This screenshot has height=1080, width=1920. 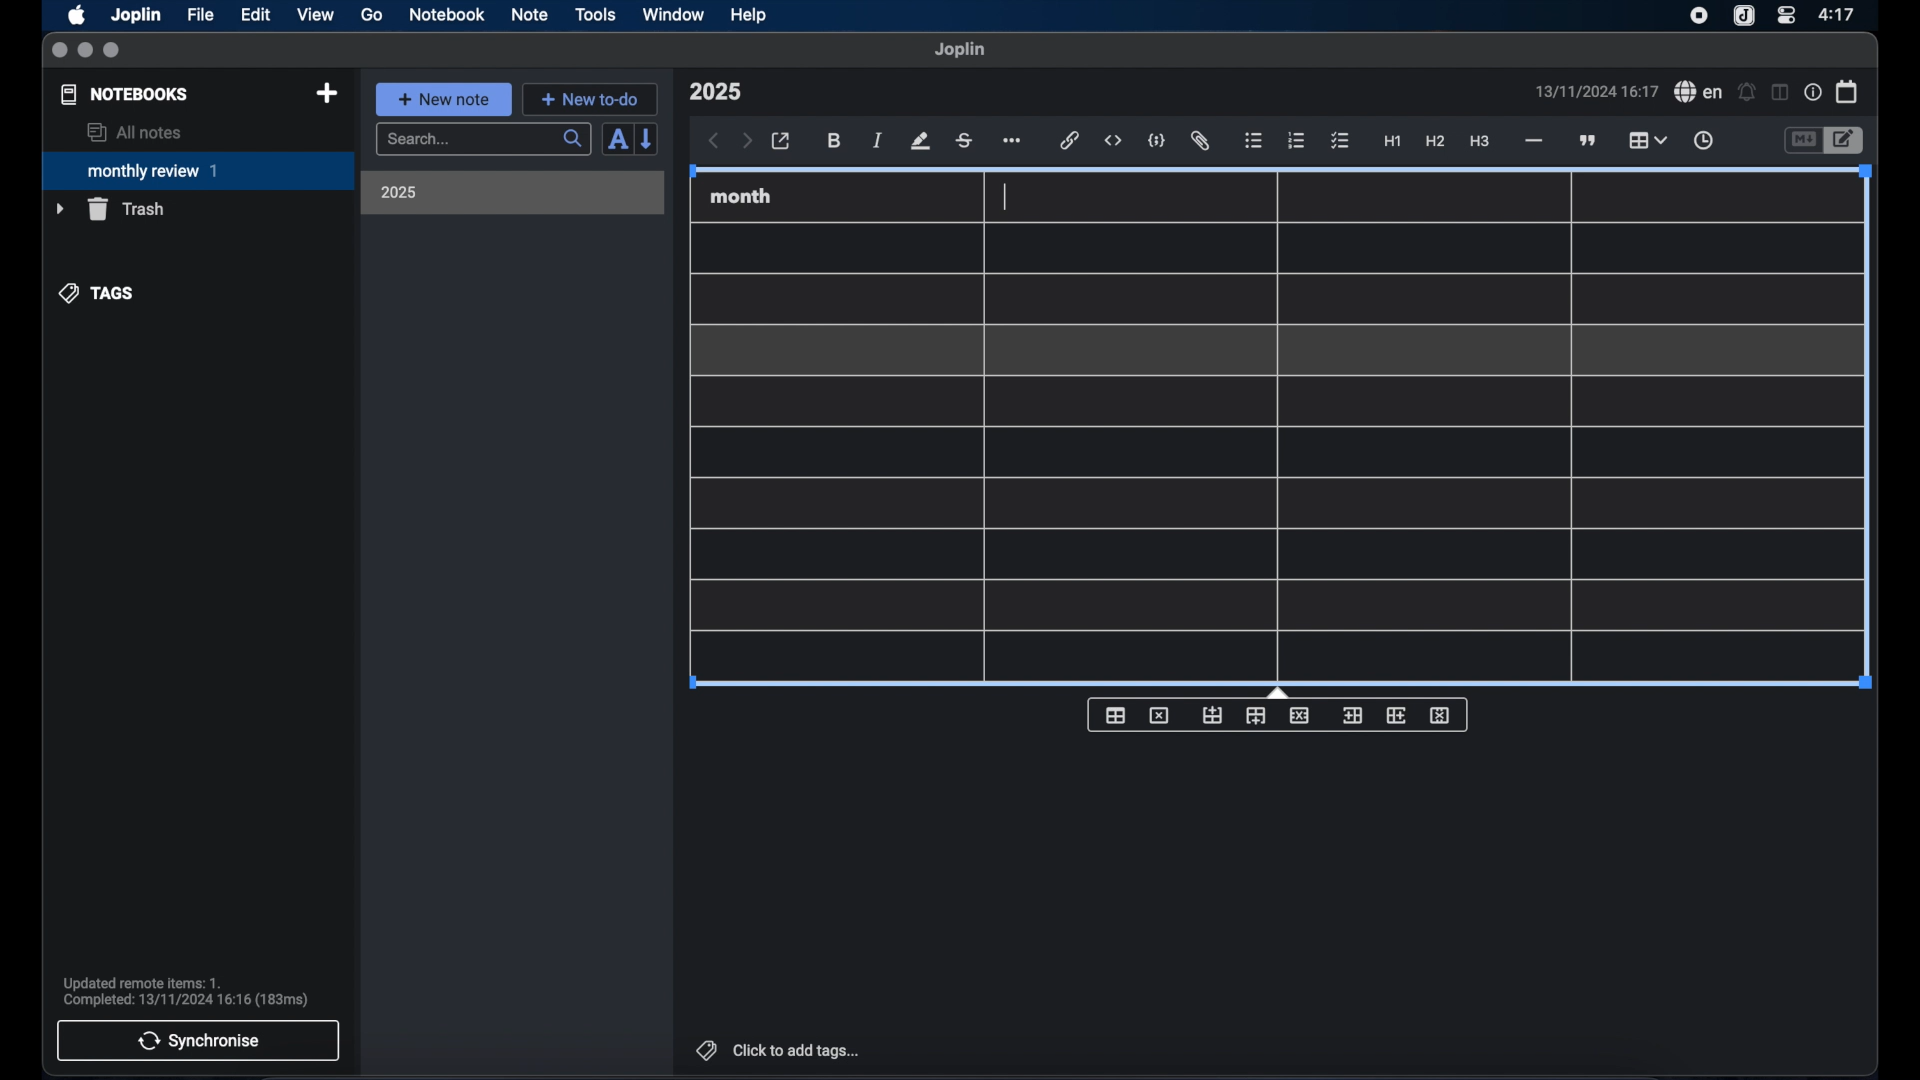 I want to click on tags, so click(x=98, y=293).